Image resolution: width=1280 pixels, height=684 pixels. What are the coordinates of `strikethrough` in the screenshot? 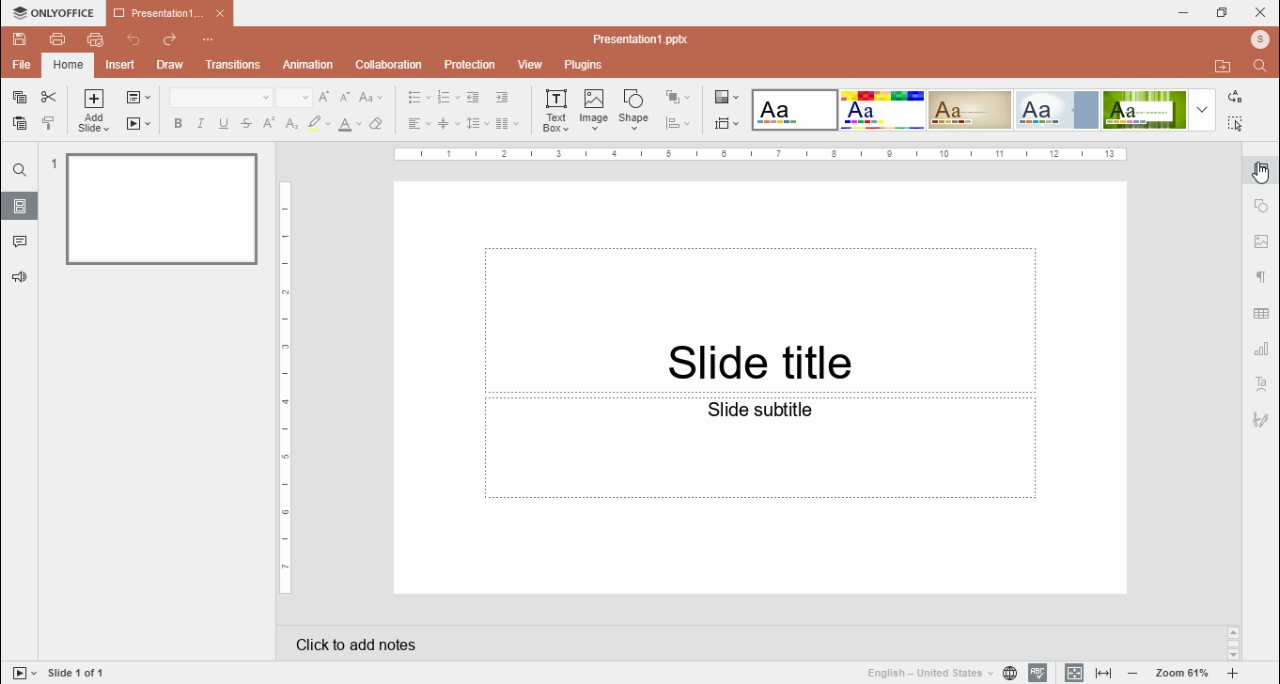 It's located at (246, 123).